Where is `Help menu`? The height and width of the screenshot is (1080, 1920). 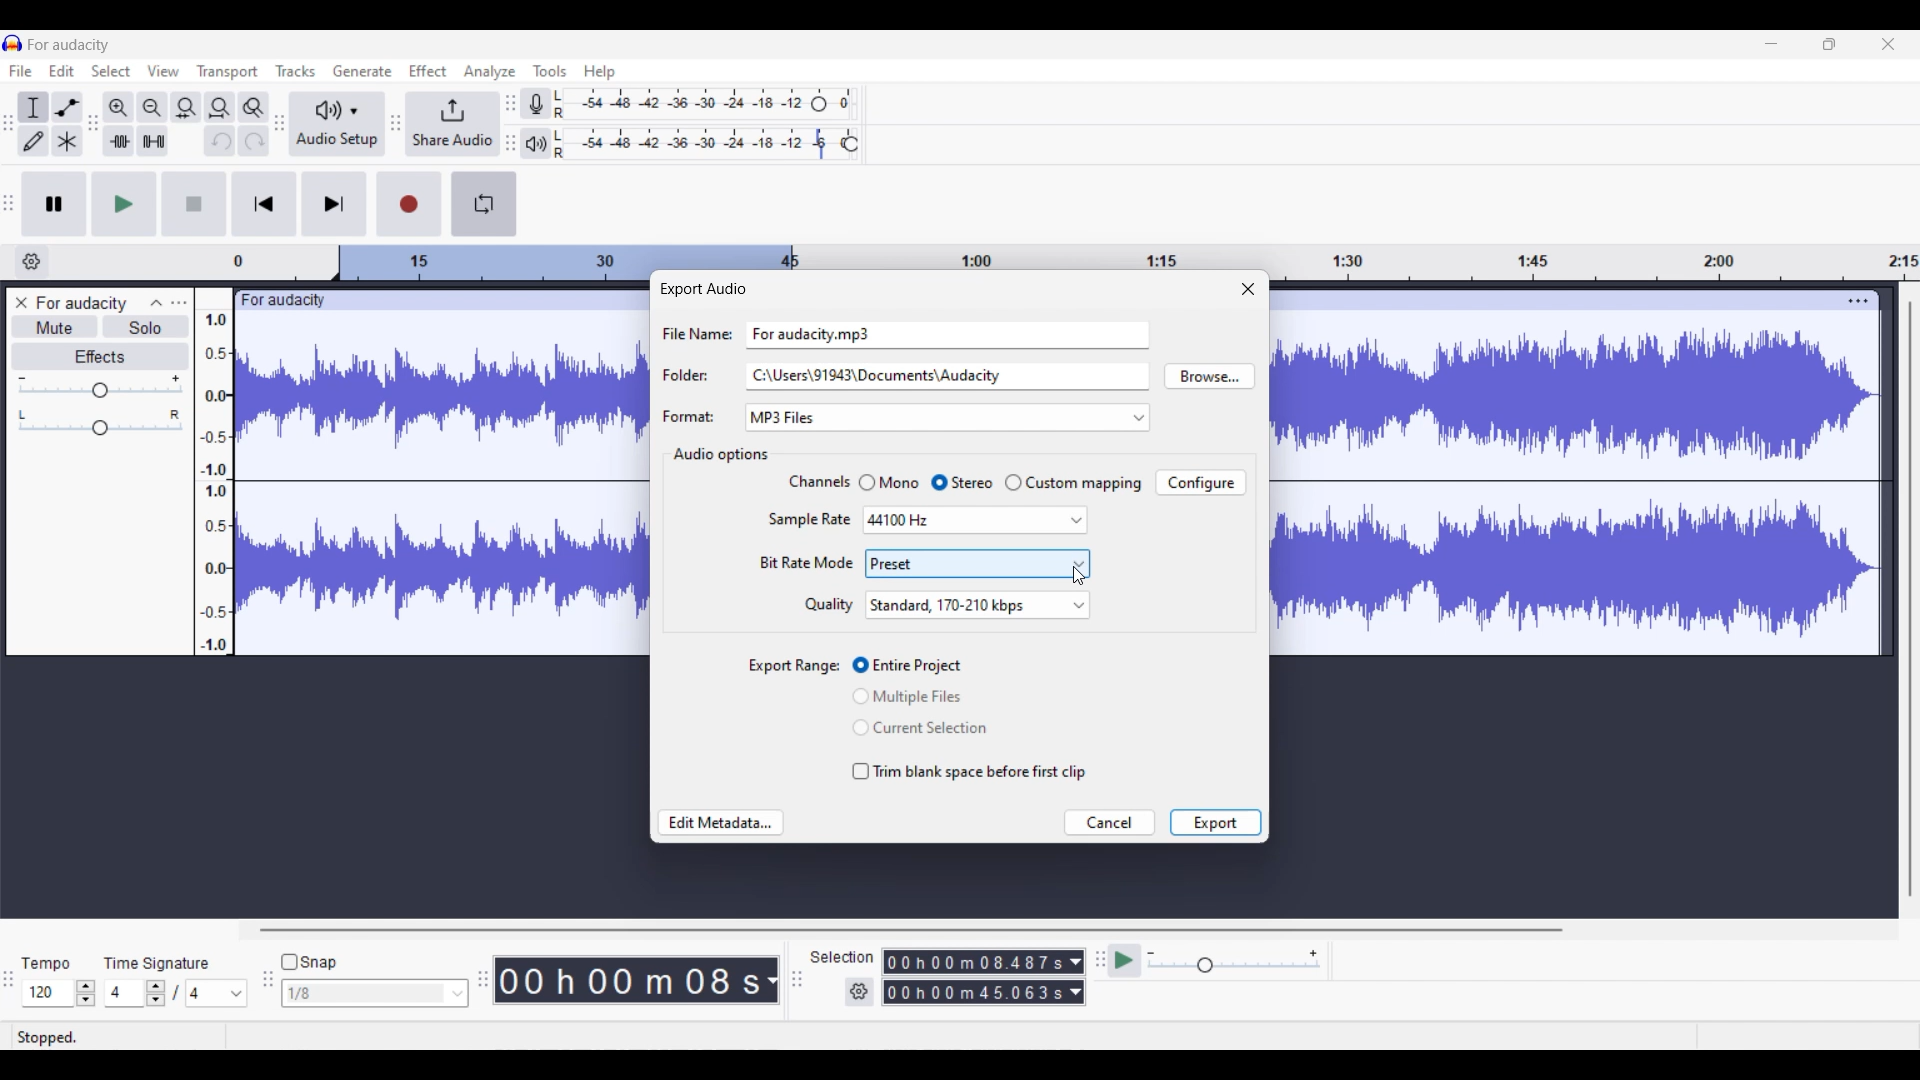
Help menu is located at coordinates (600, 73).